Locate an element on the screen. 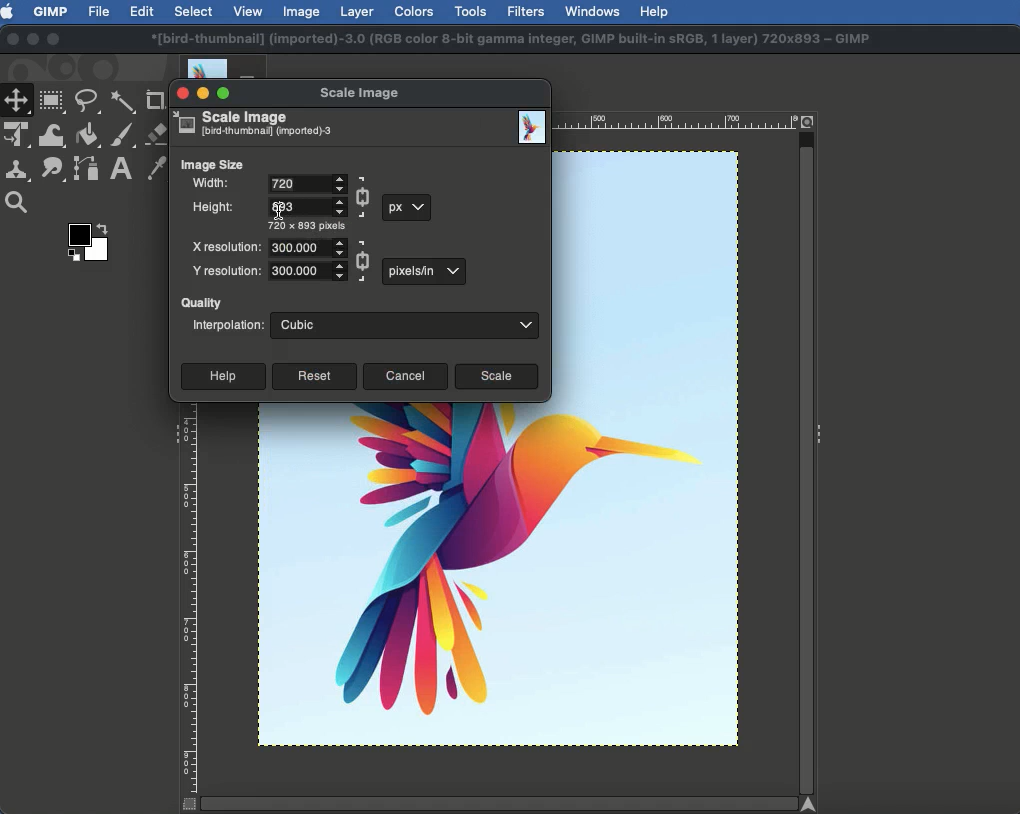  Scale is located at coordinates (496, 379).